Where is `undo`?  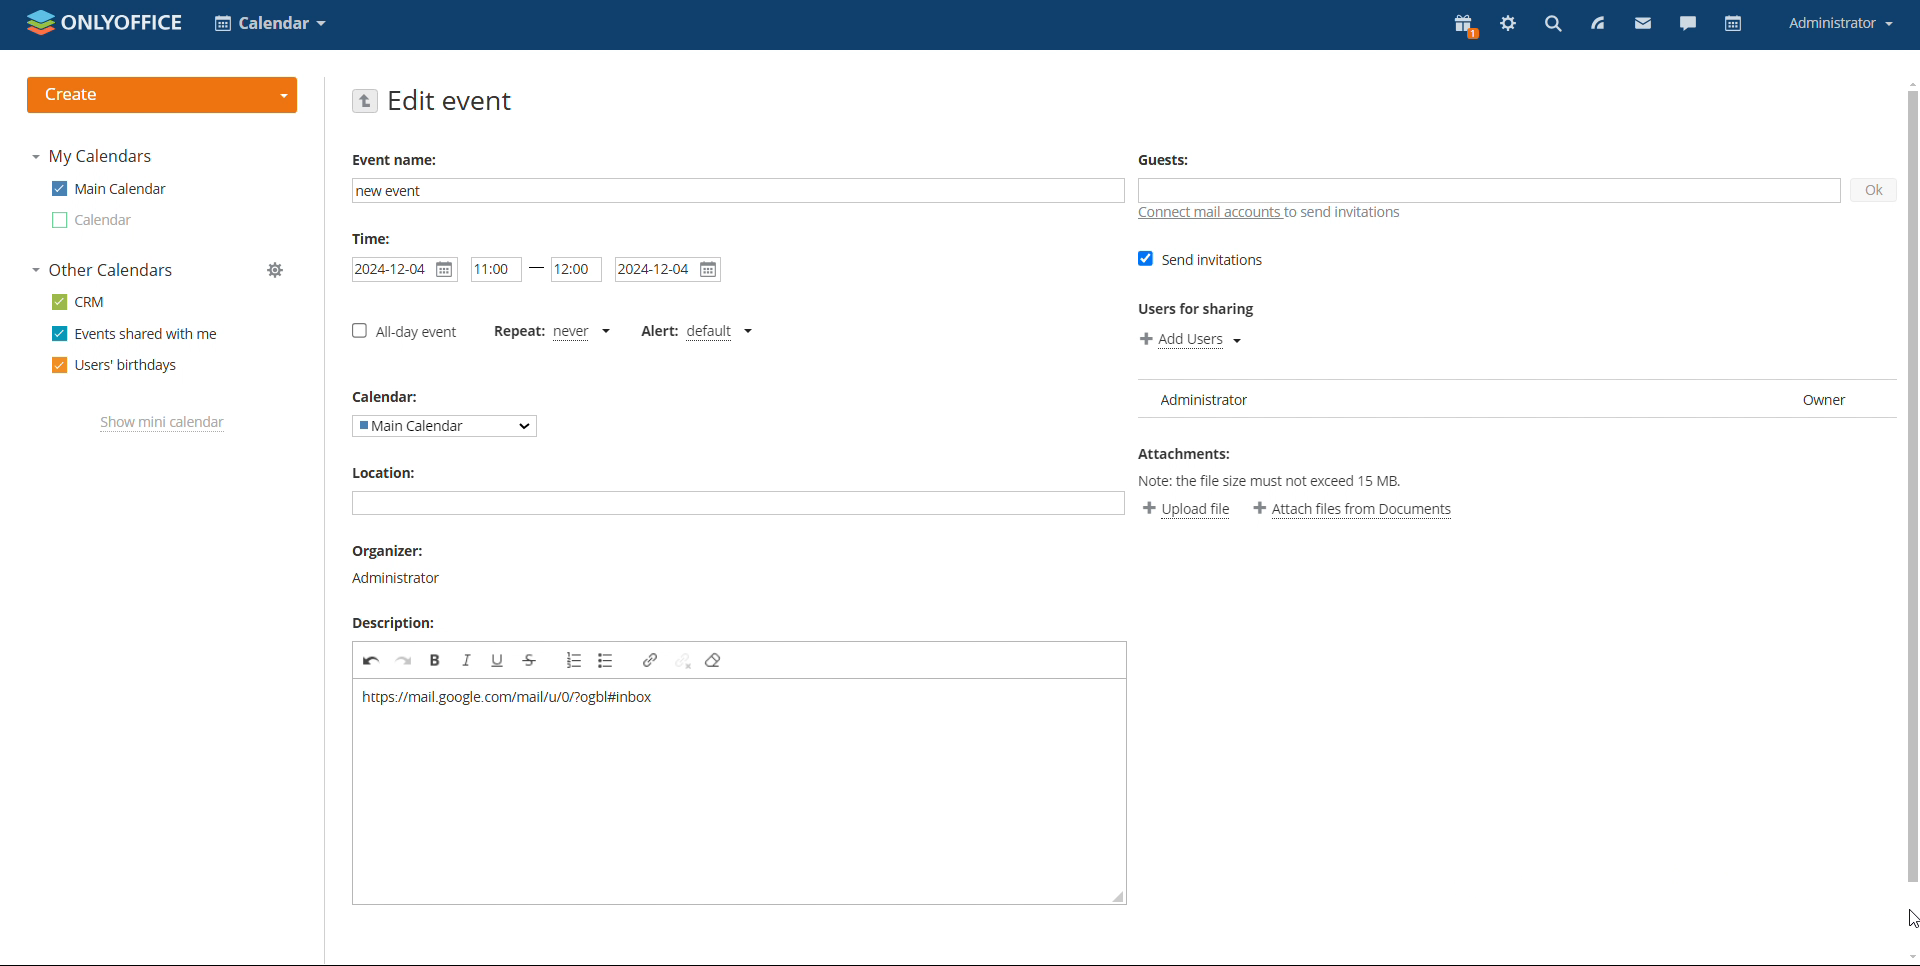 undo is located at coordinates (371, 661).